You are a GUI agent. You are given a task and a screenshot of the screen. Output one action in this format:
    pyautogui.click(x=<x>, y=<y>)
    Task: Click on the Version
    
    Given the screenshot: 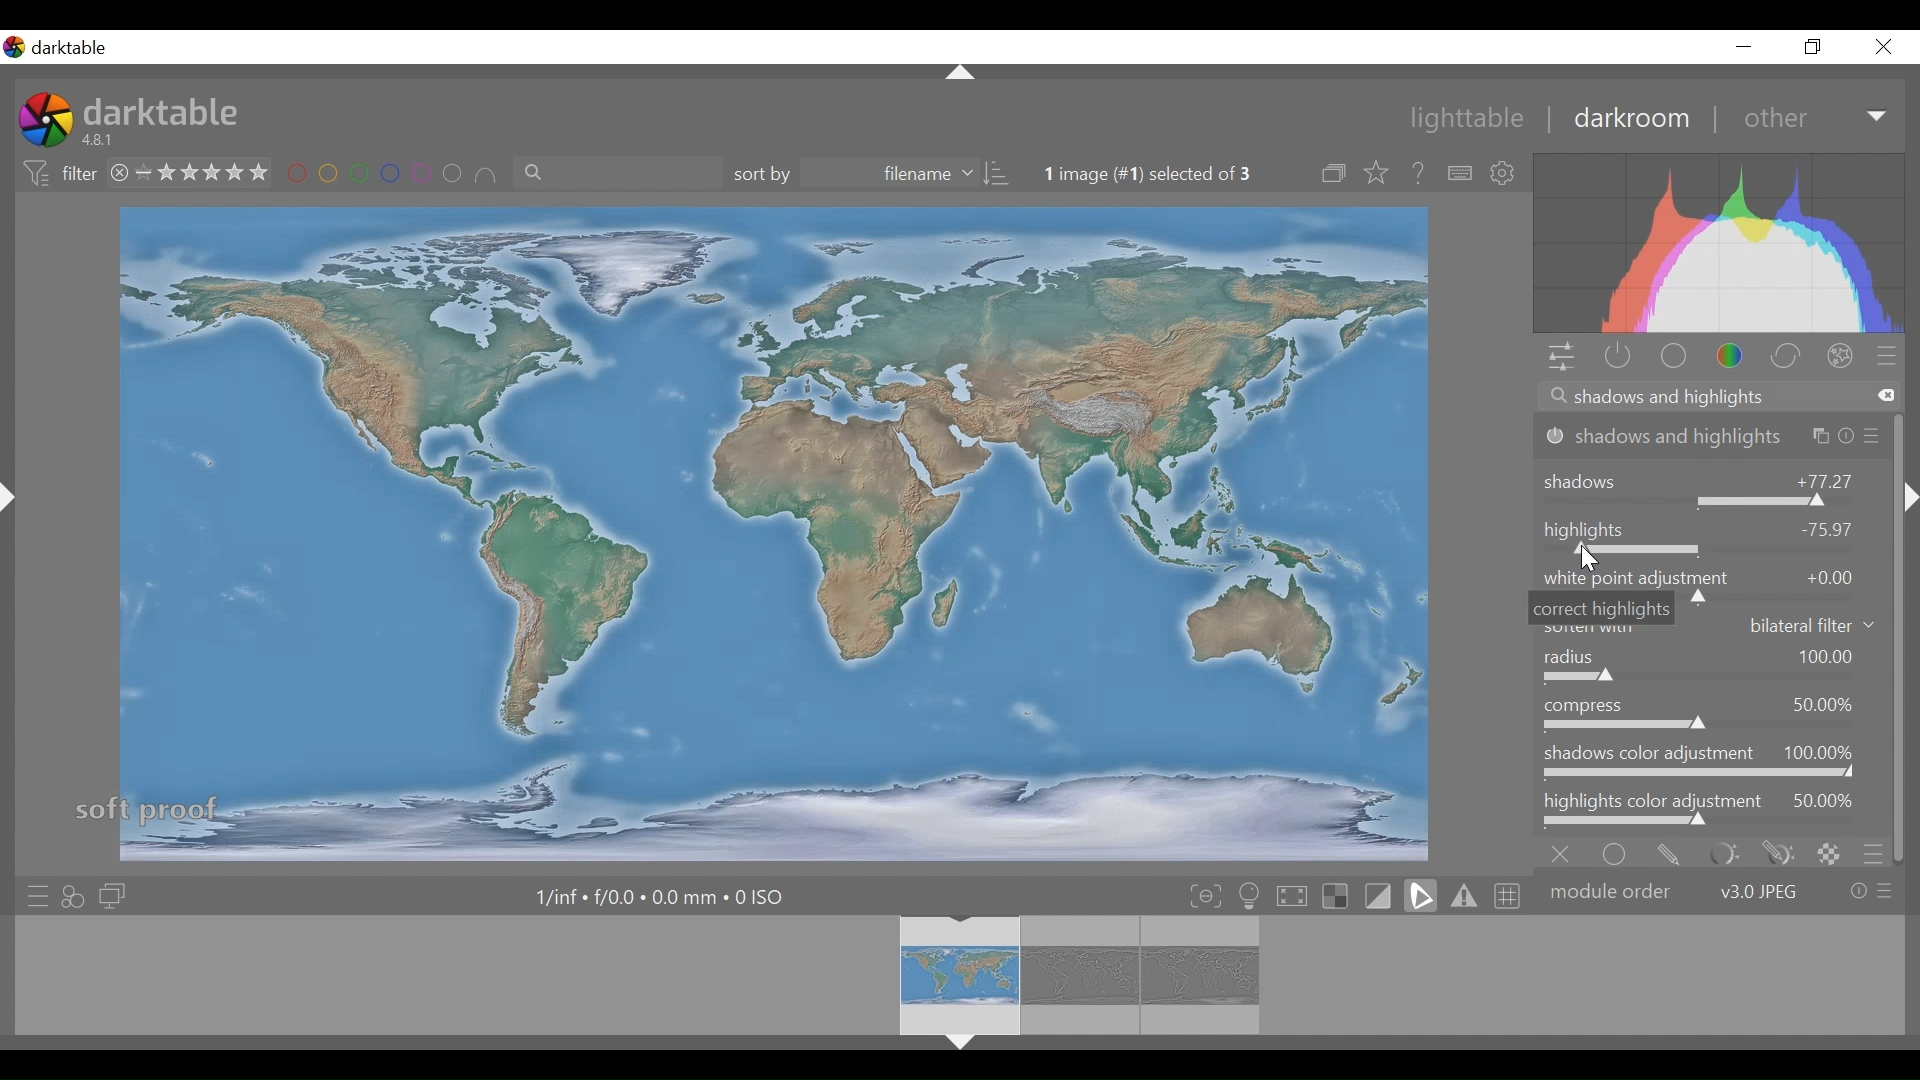 What is the action you would take?
    pyautogui.click(x=103, y=141)
    